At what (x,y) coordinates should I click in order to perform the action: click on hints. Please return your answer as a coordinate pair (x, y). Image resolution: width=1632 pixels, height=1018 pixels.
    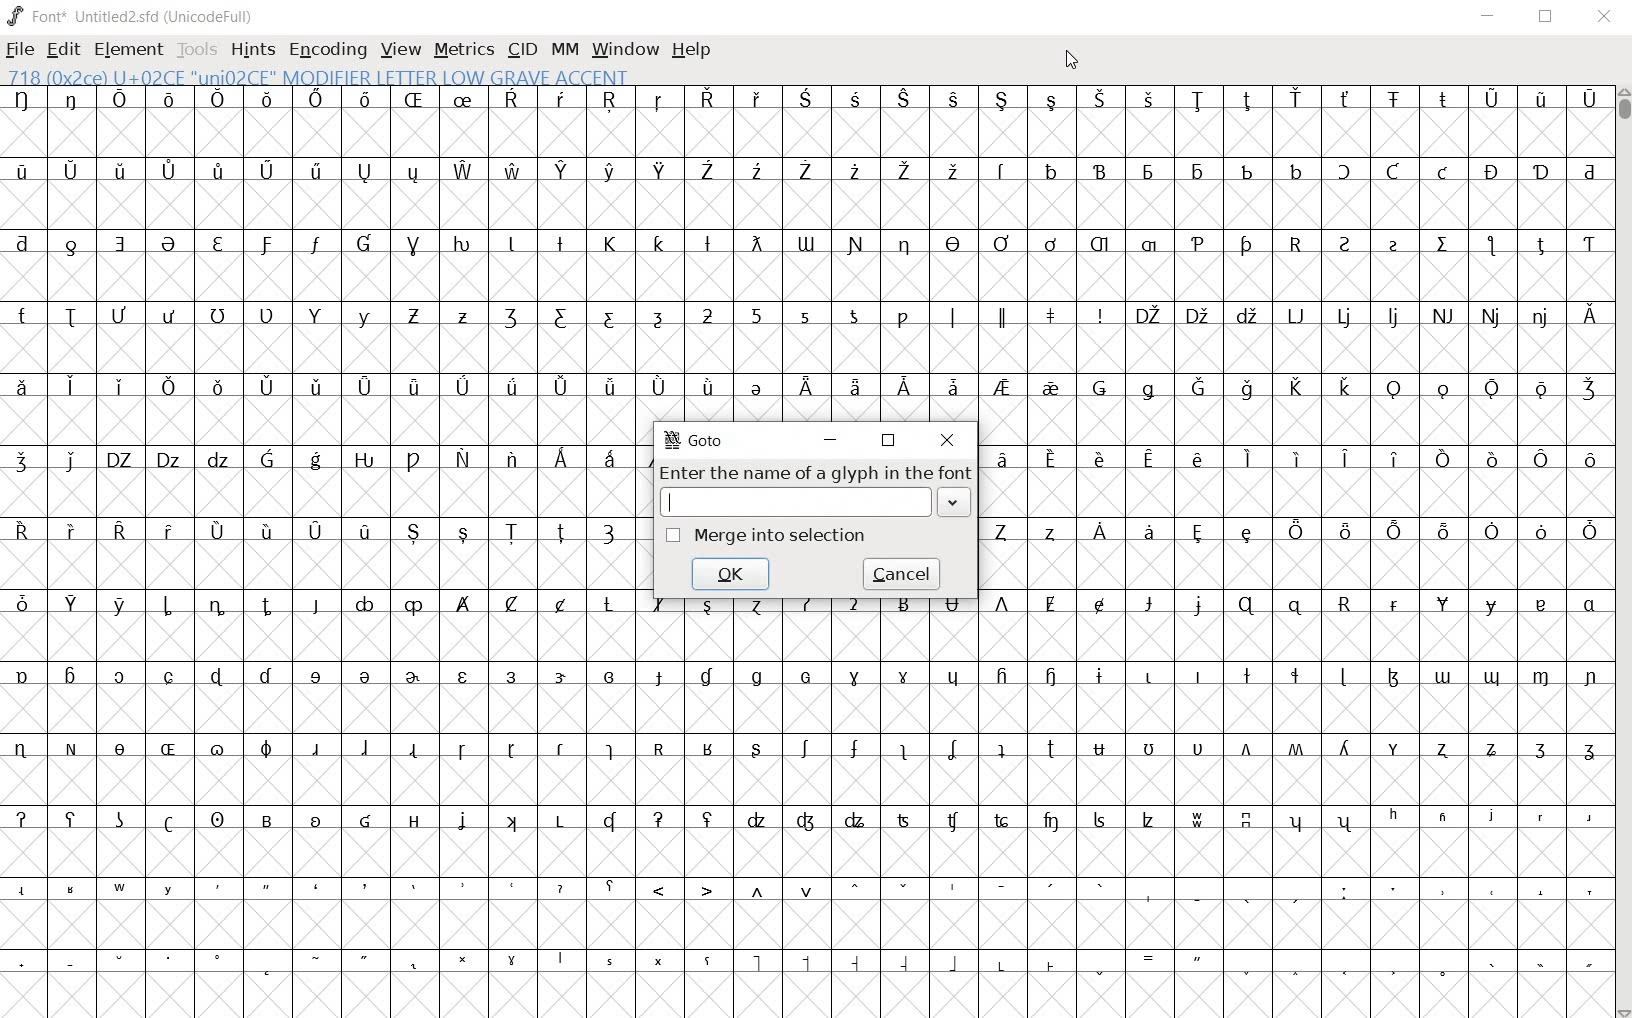
    Looking at the image, I should click on (251, 51).